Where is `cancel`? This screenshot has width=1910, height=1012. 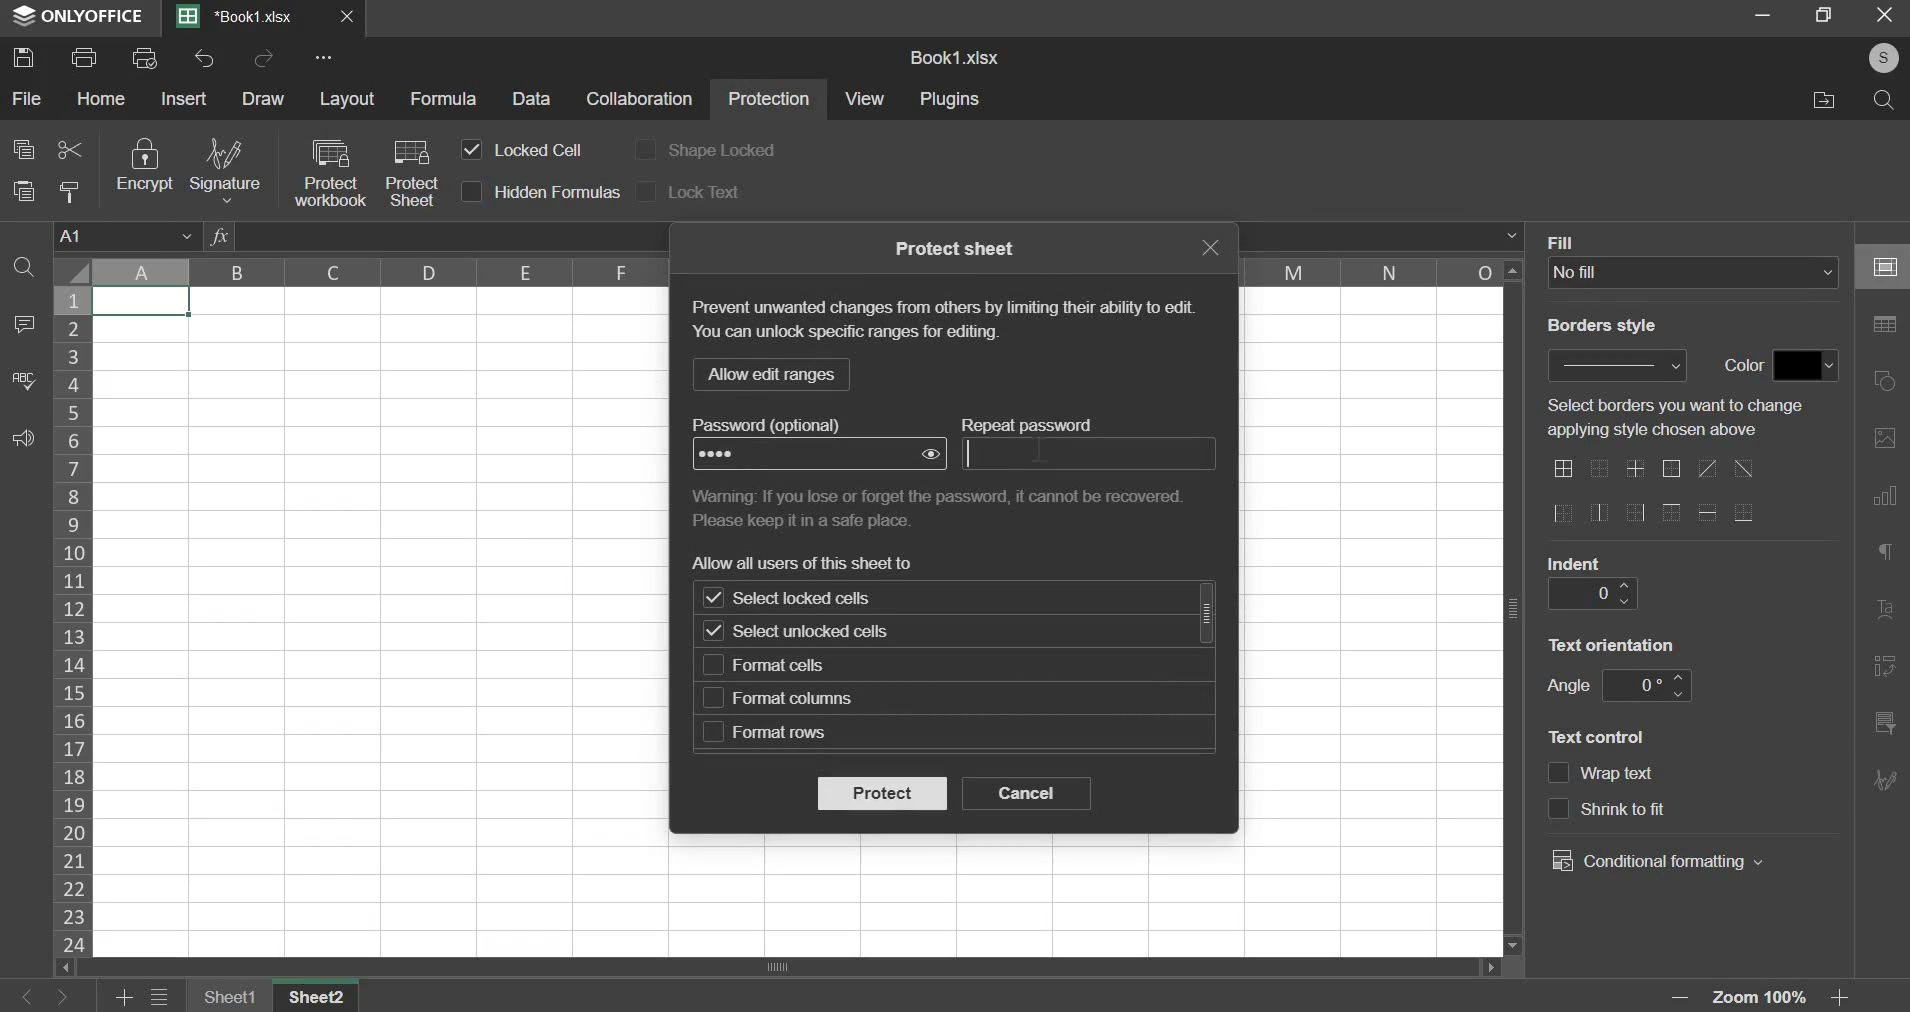 cancel is located at coordinates (1027, 793).